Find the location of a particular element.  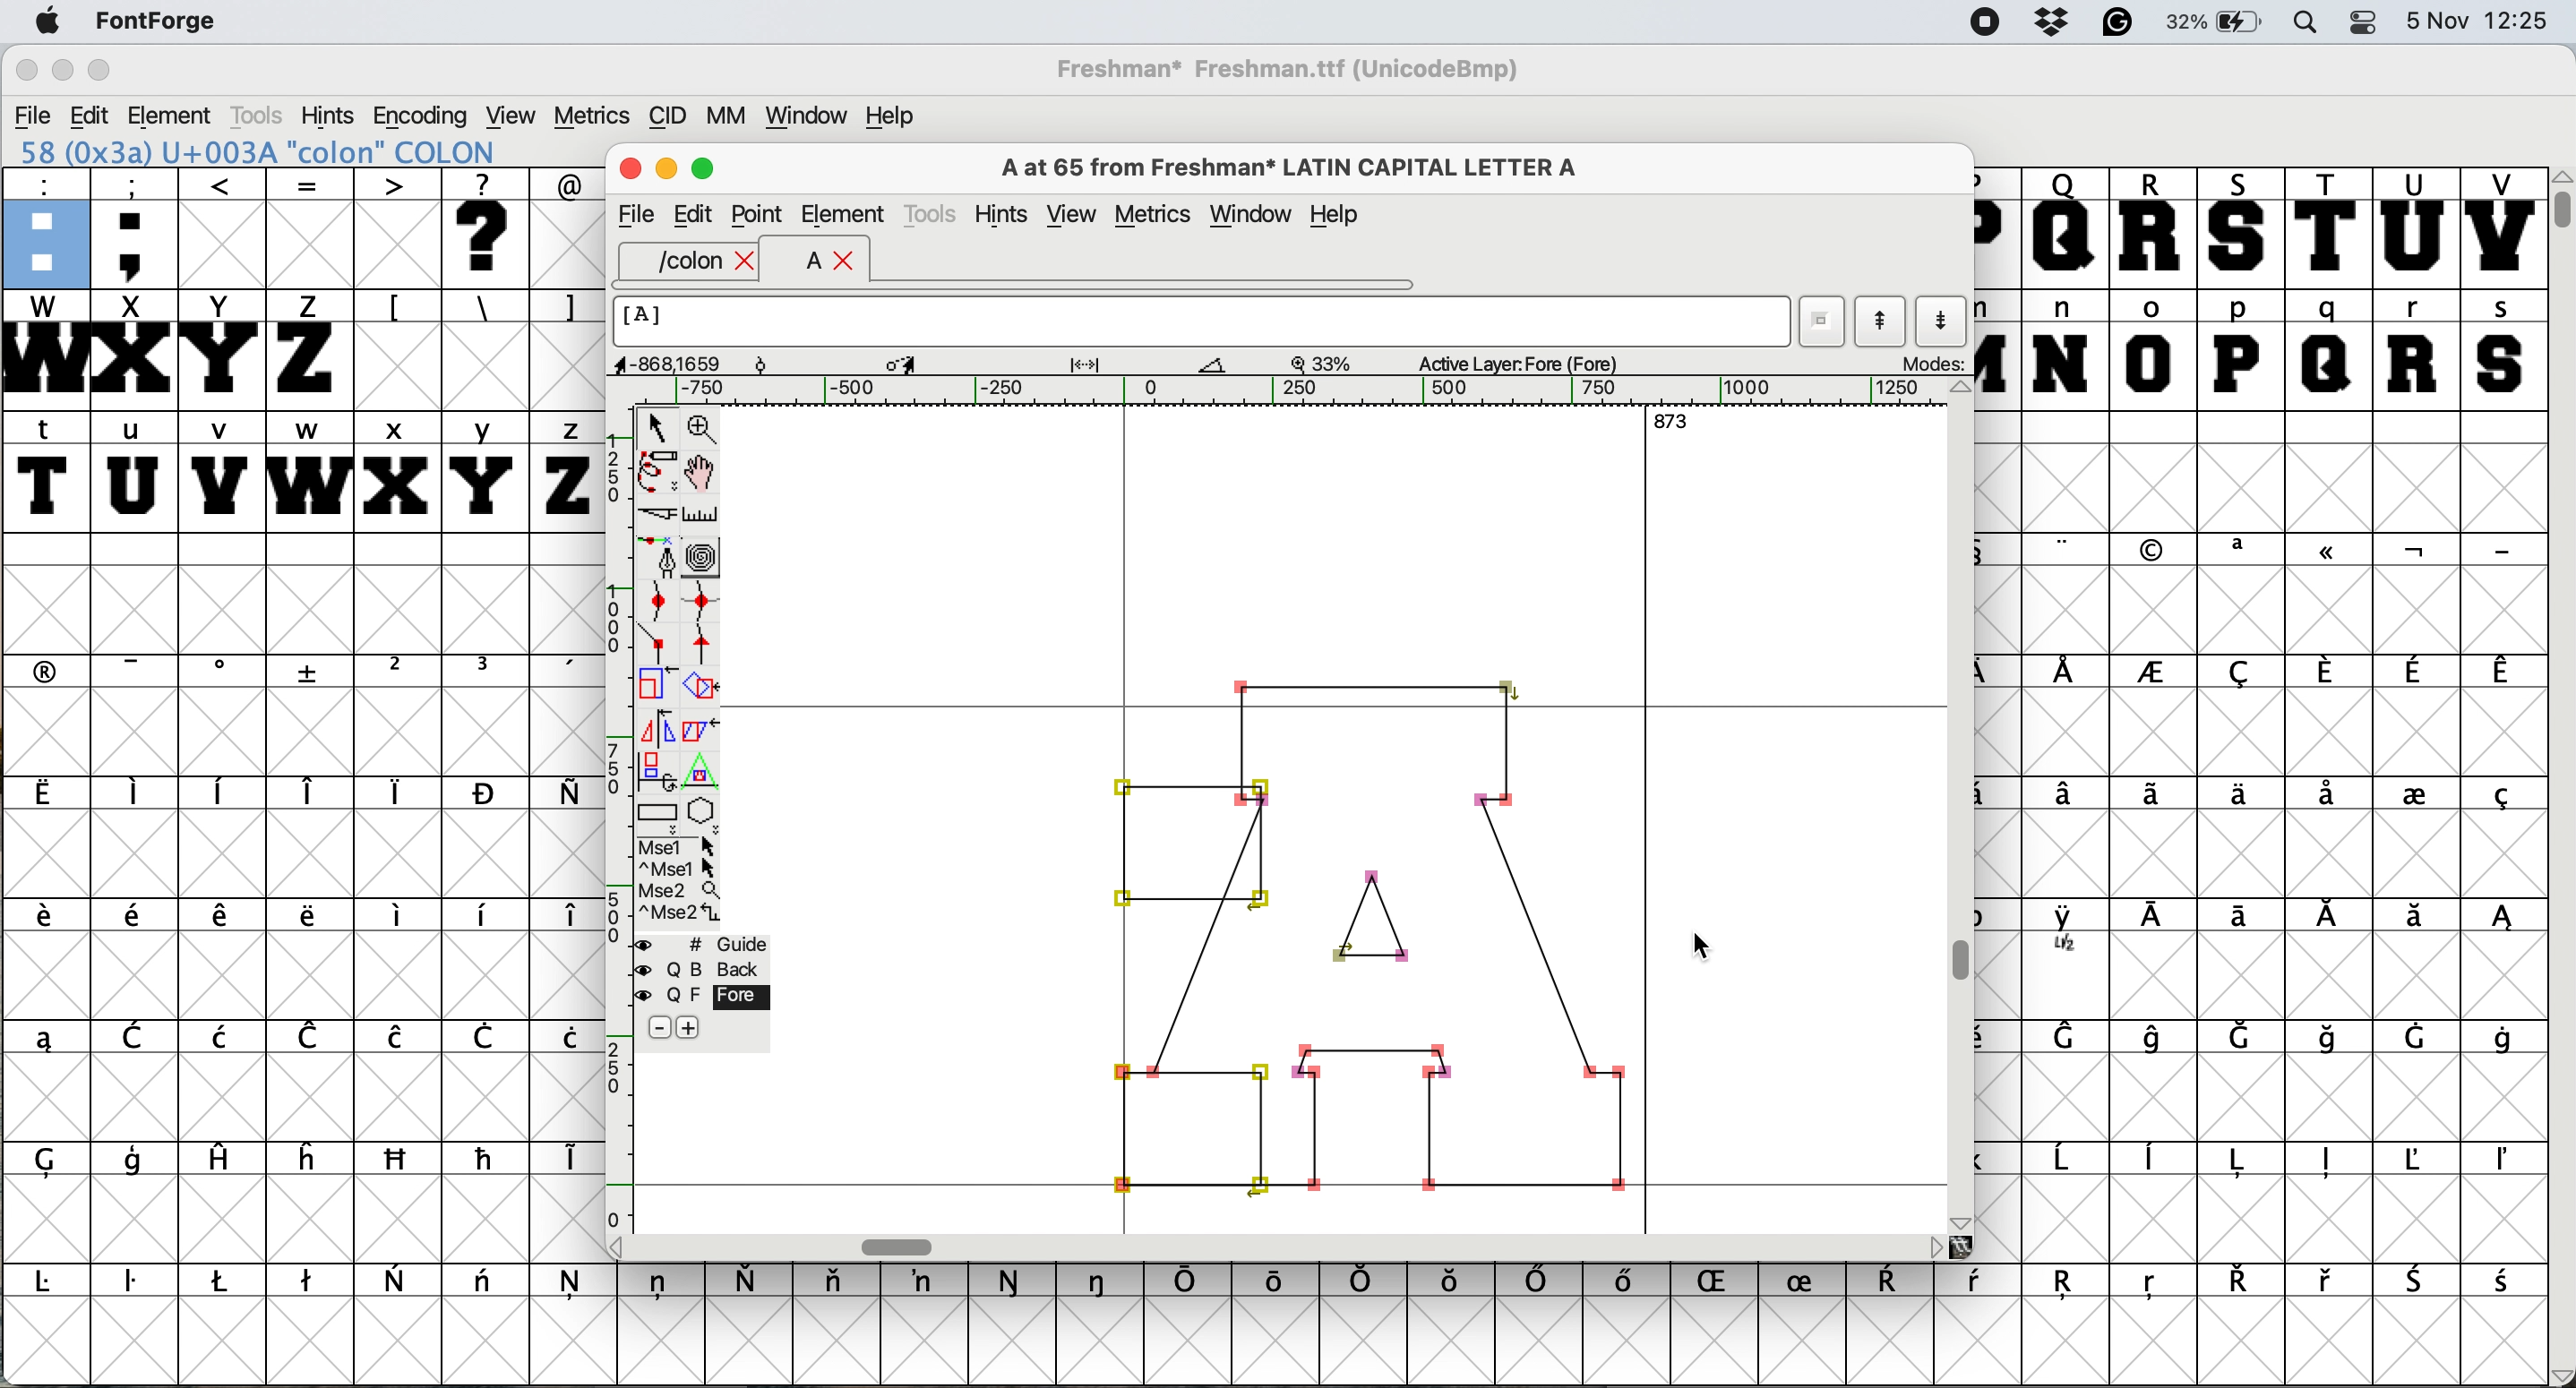

file is located at coordinates (635, 212).